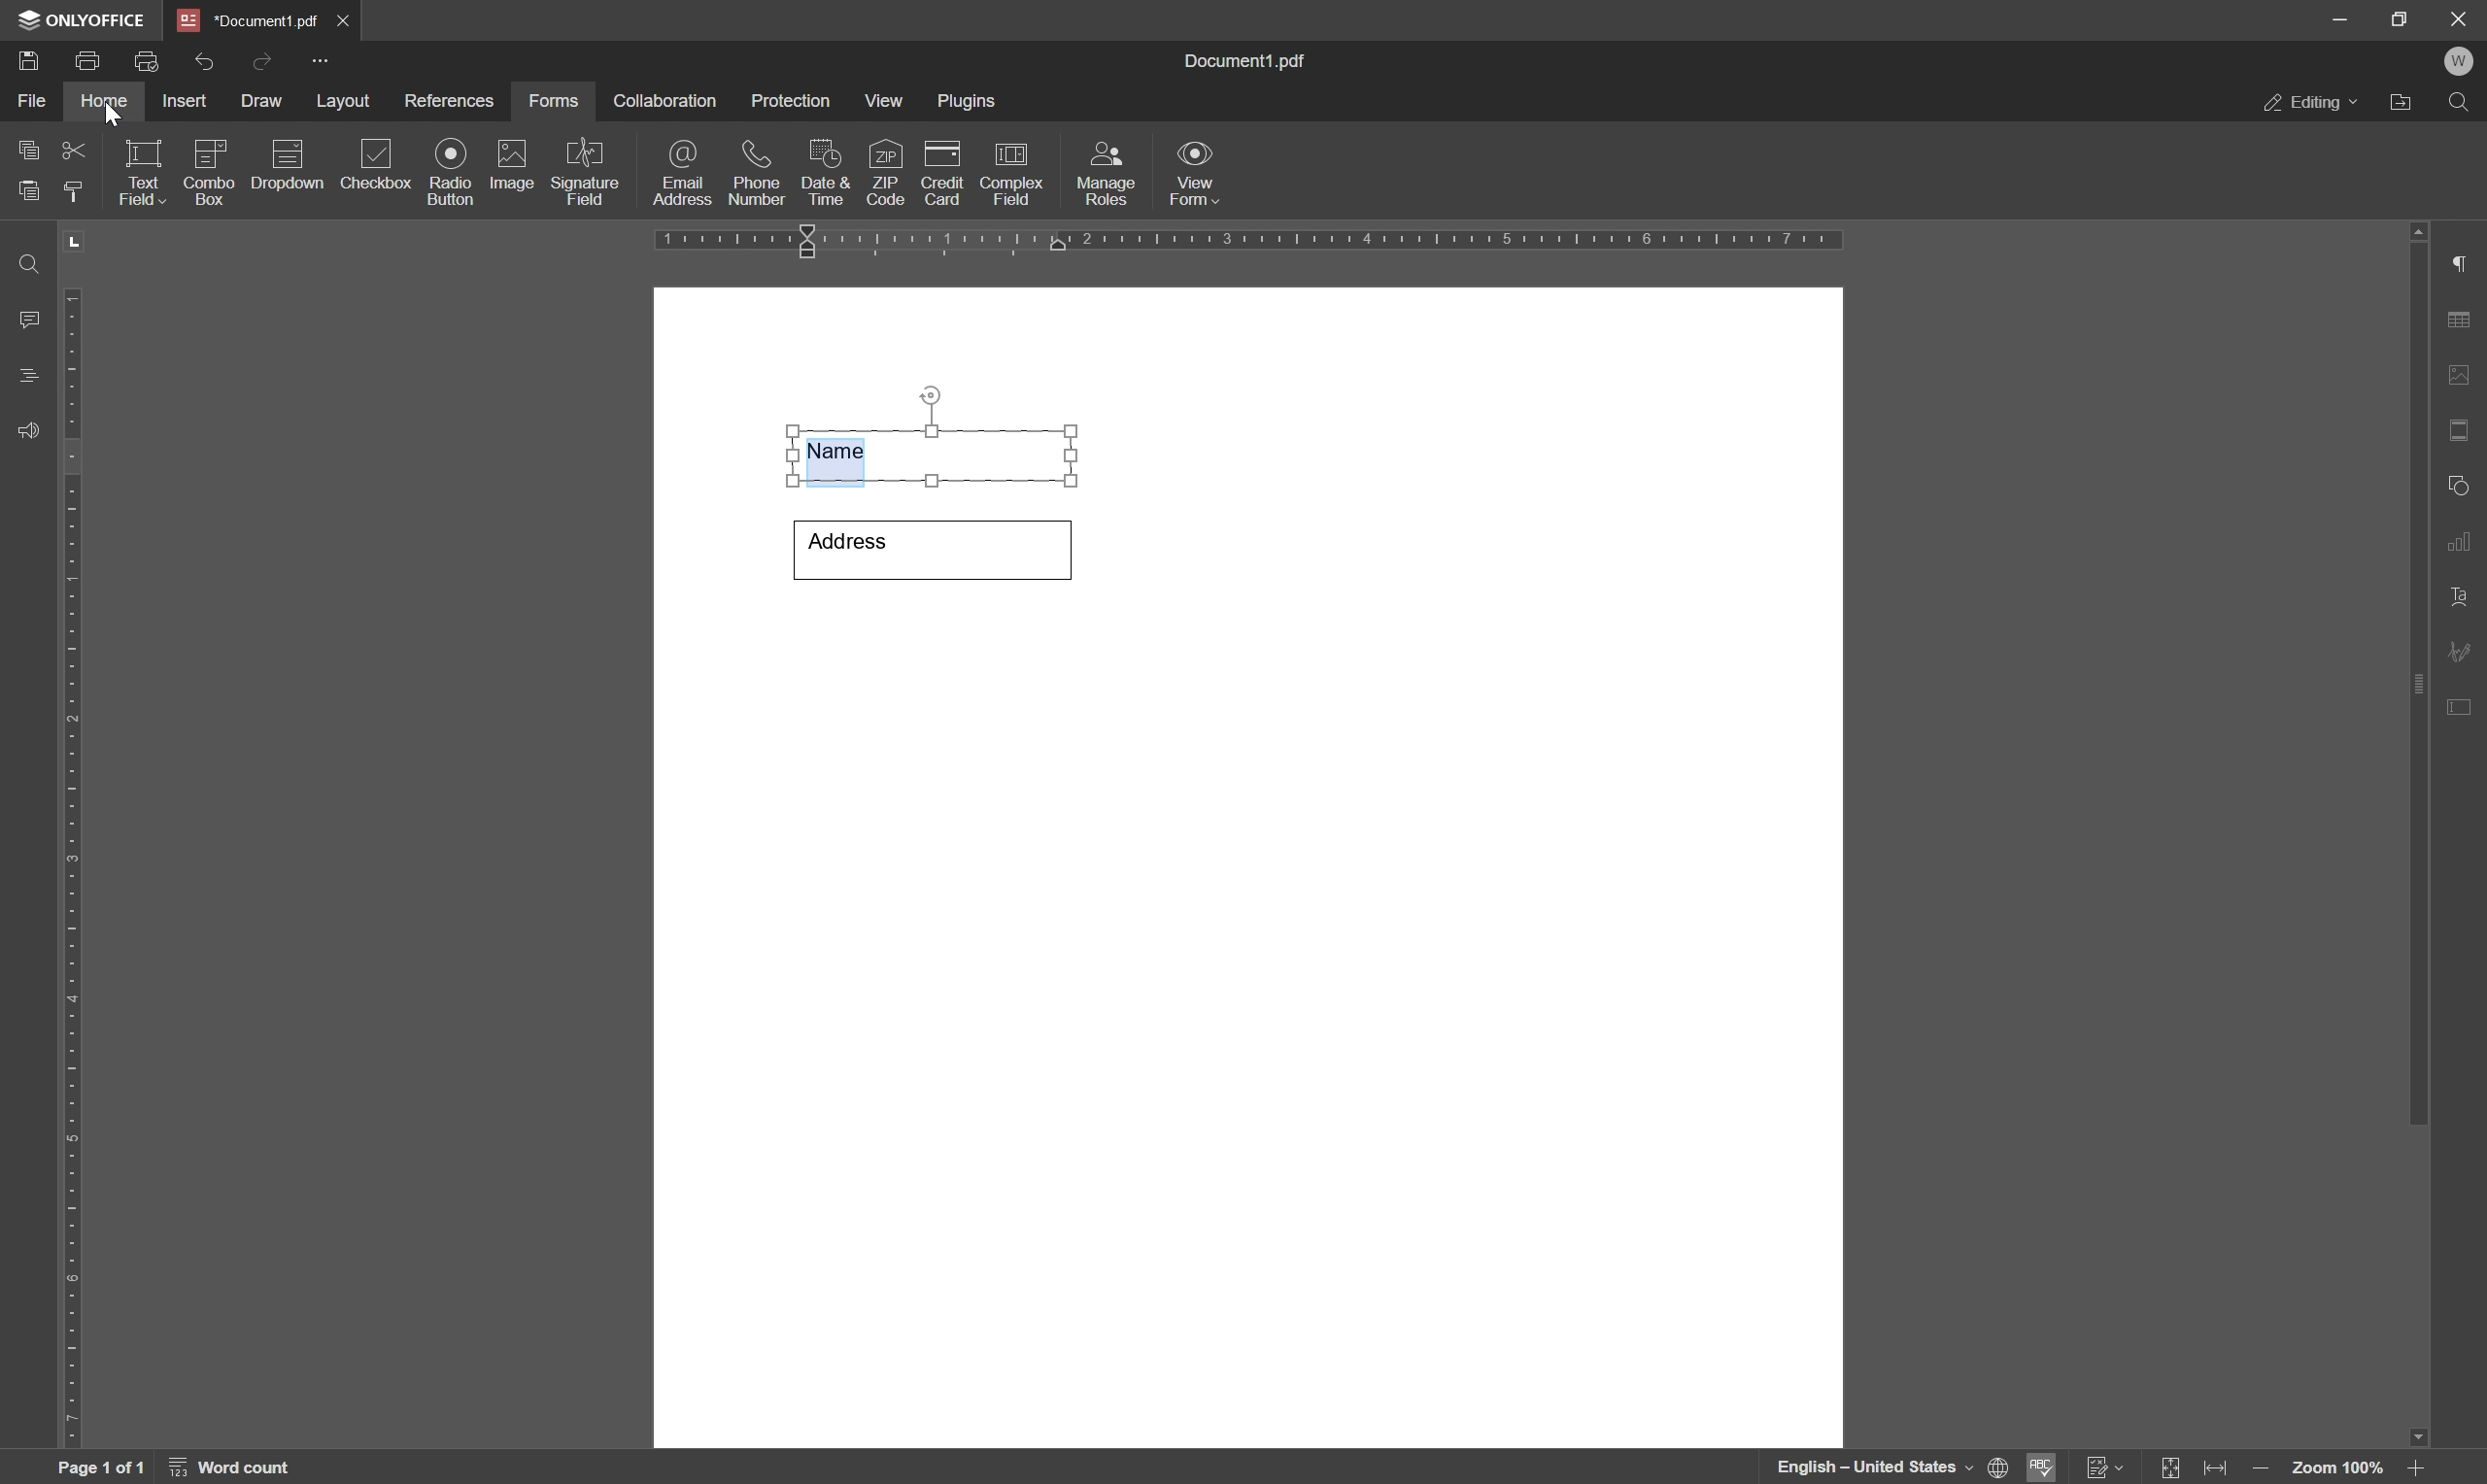  I want to click on copy, so click(27, 146).